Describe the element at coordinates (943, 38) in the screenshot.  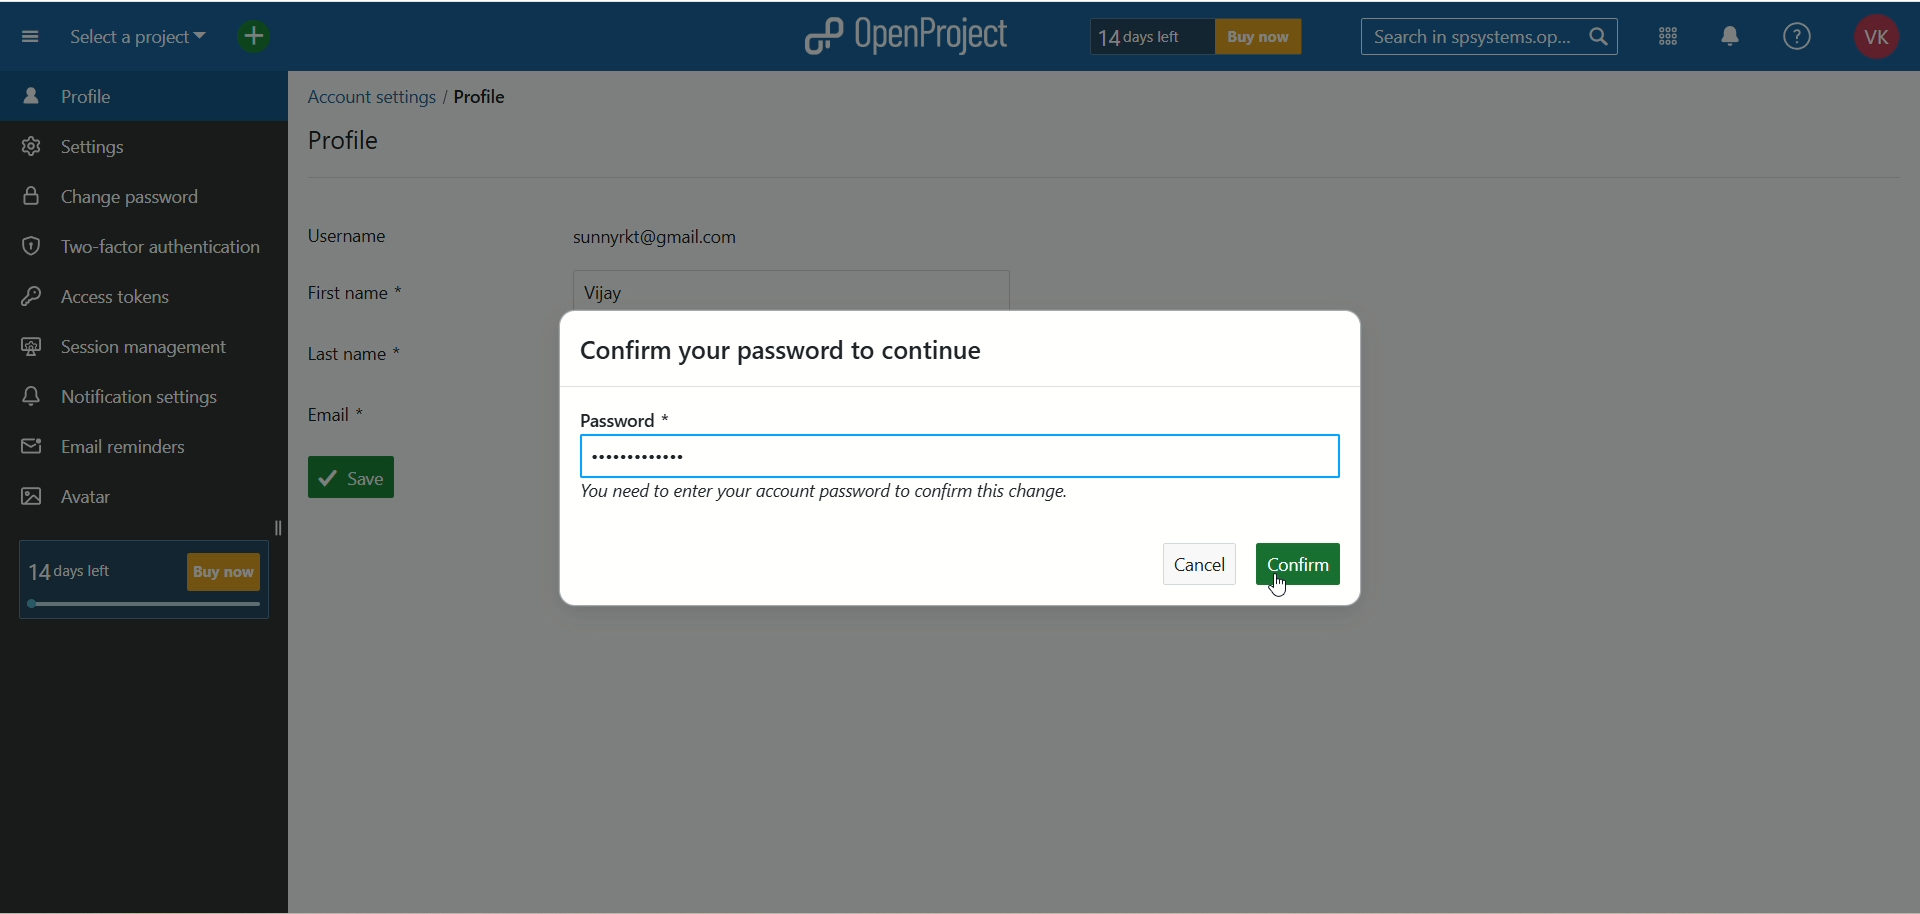
I see `openproject` at that location.